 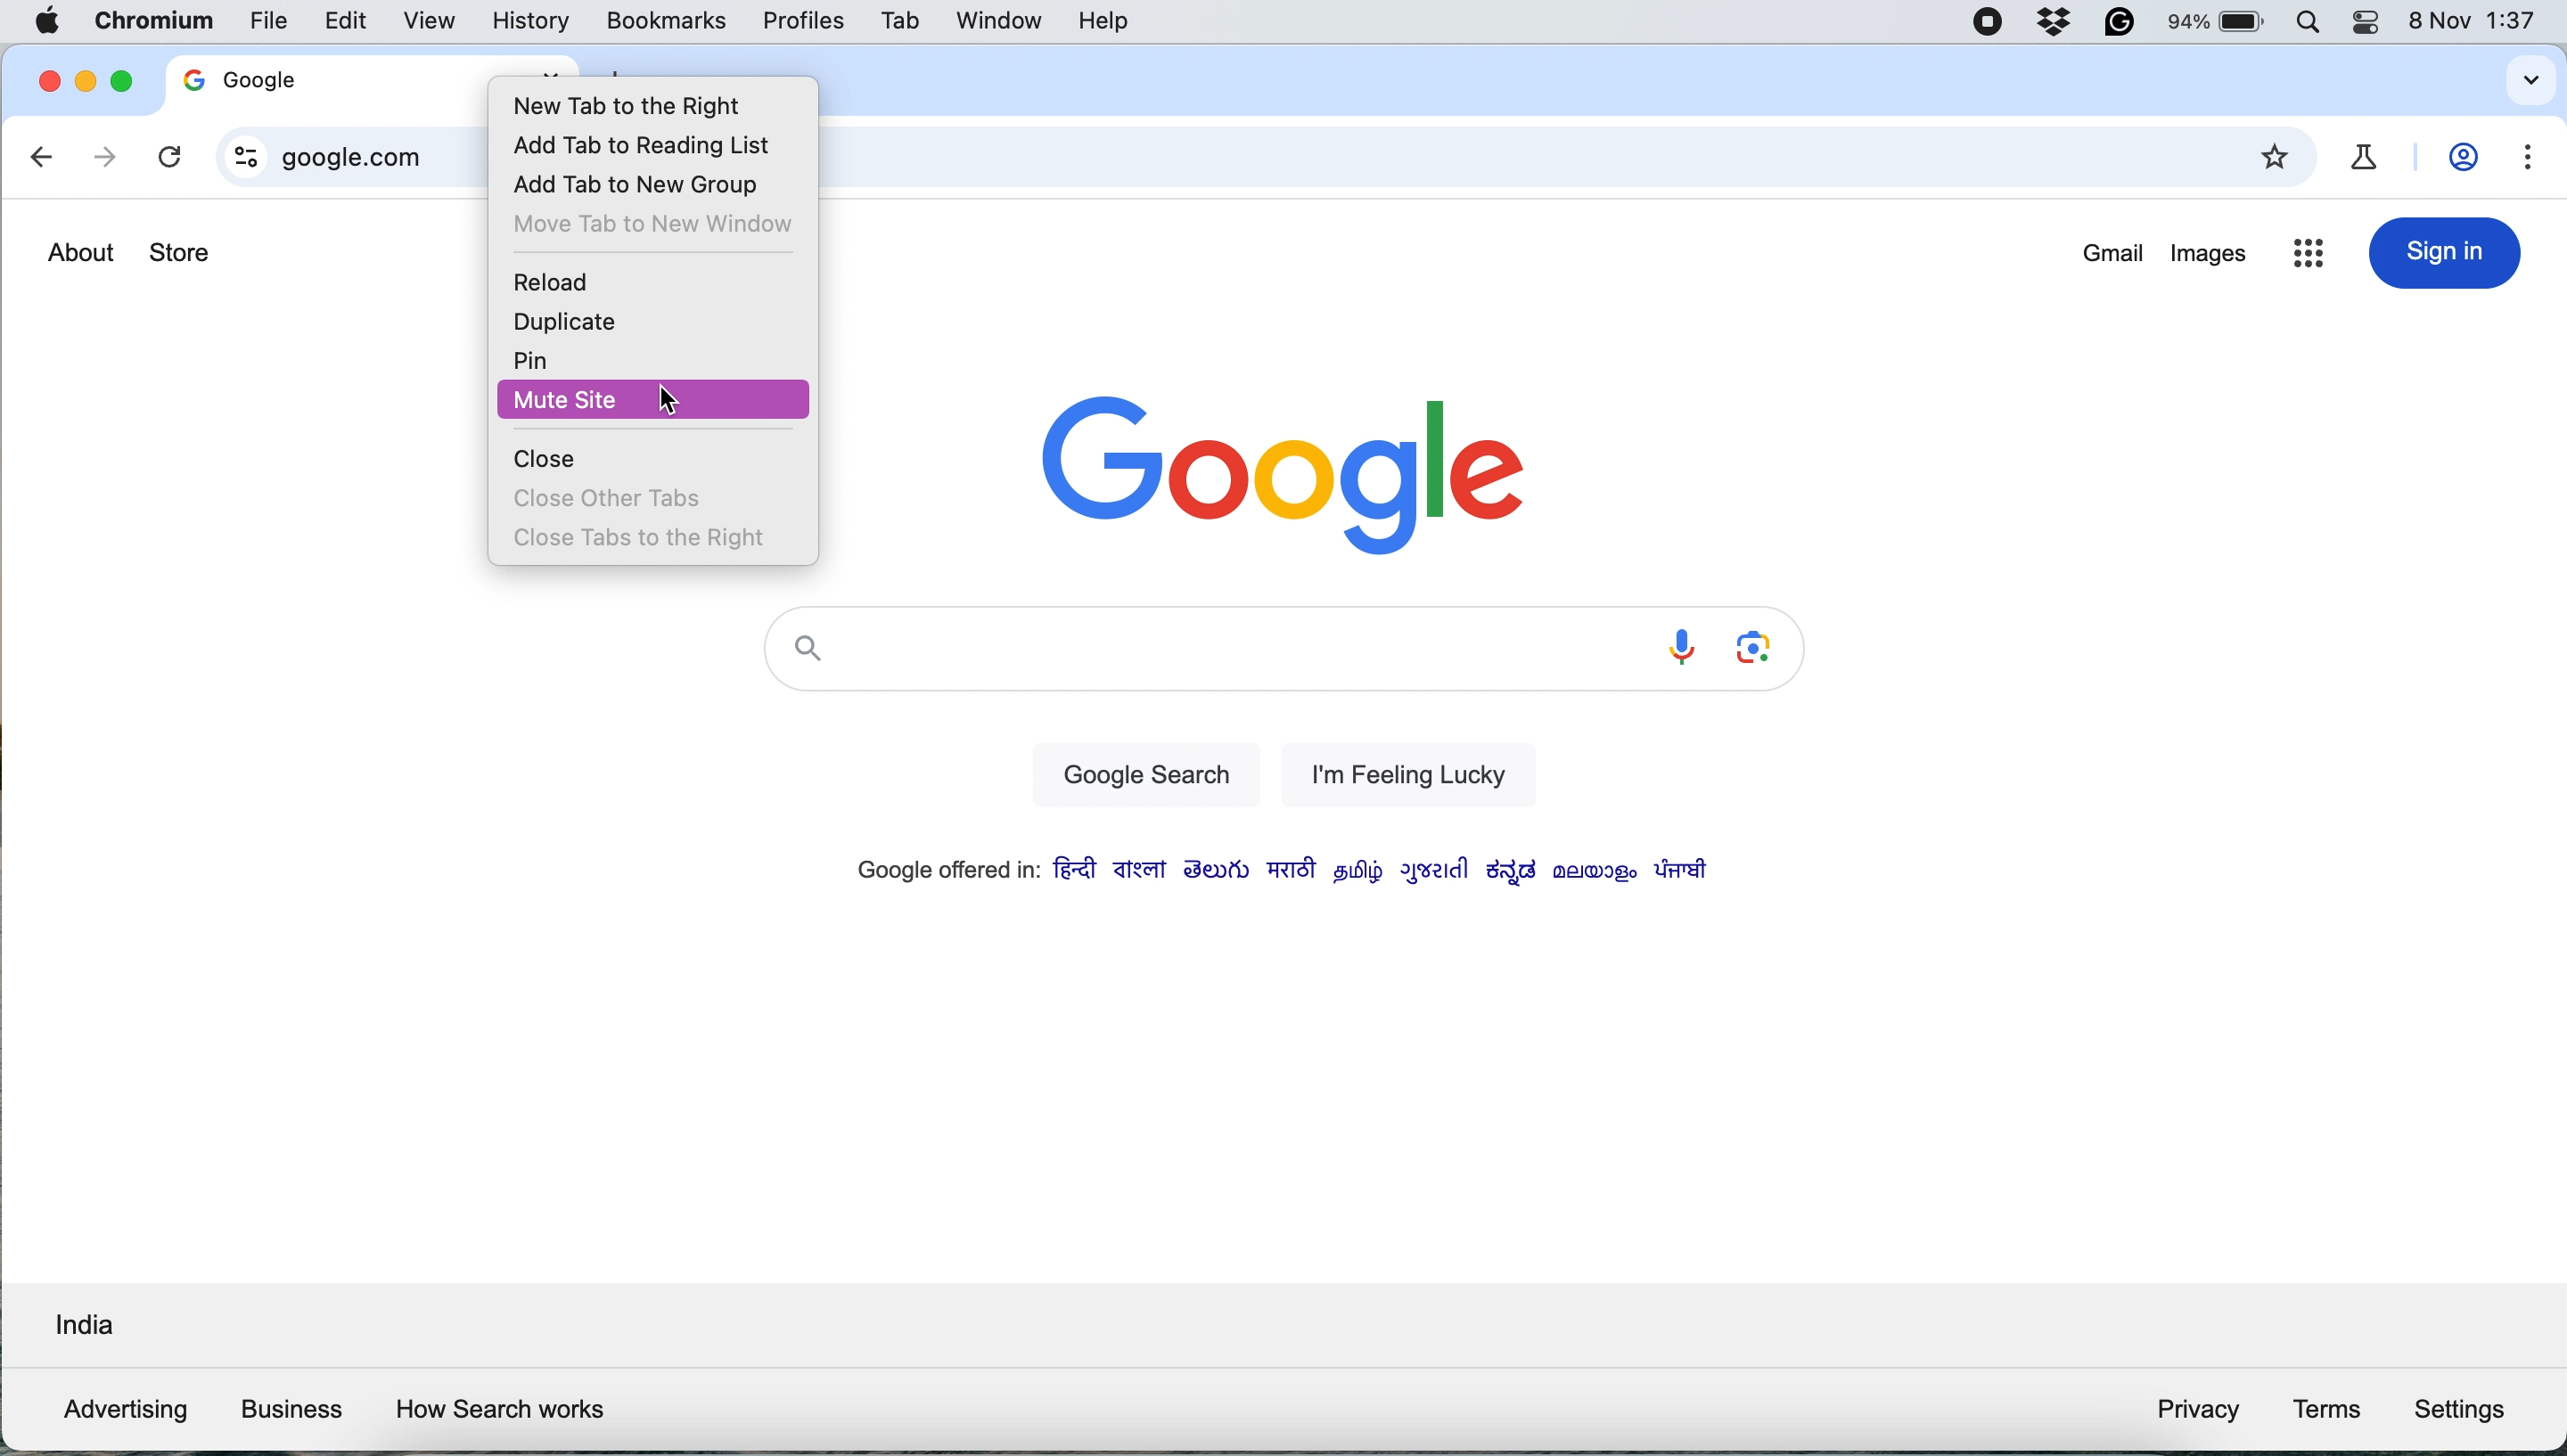 I want to click on date and time, so click(x=2480, y=21).